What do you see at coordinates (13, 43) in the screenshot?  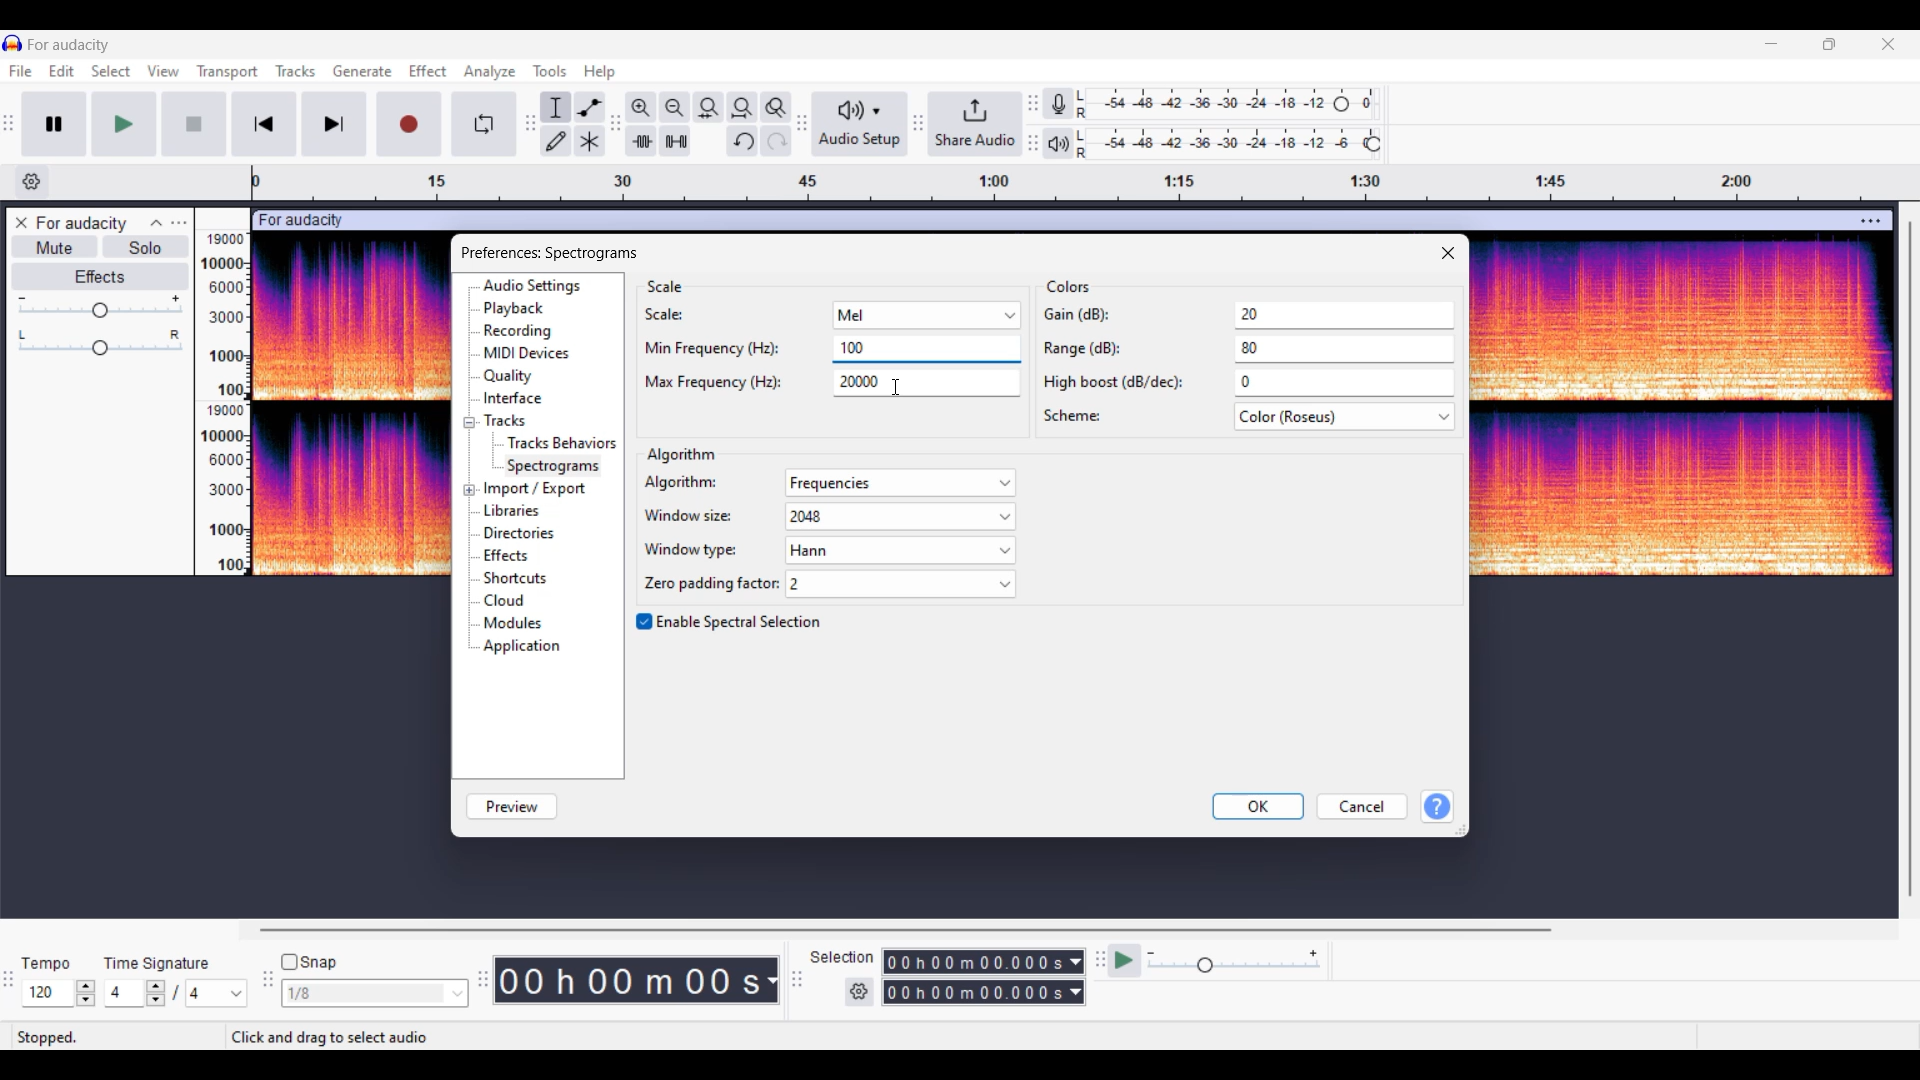 I see `Software logo` at bounding box center [13, 43].